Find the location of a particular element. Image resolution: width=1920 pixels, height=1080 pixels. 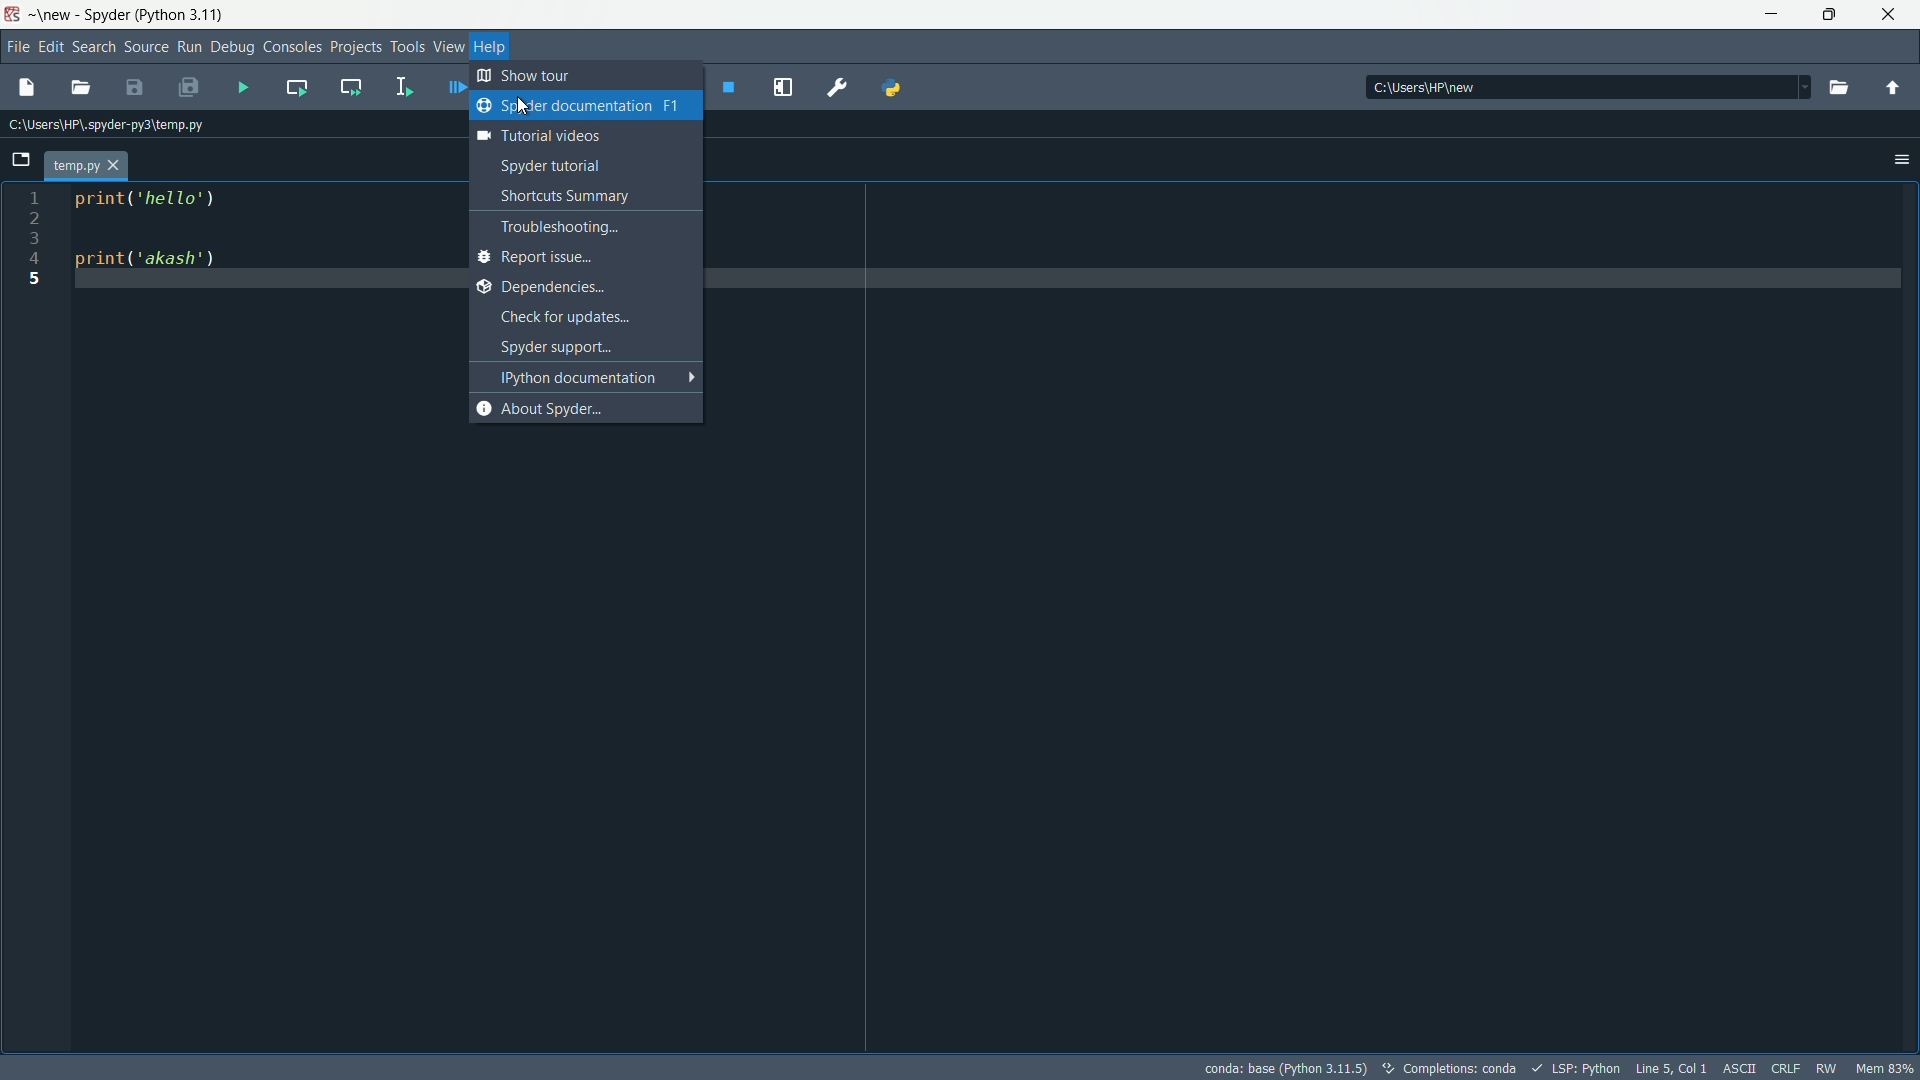

Spyder is located at coordinates (105, 15).